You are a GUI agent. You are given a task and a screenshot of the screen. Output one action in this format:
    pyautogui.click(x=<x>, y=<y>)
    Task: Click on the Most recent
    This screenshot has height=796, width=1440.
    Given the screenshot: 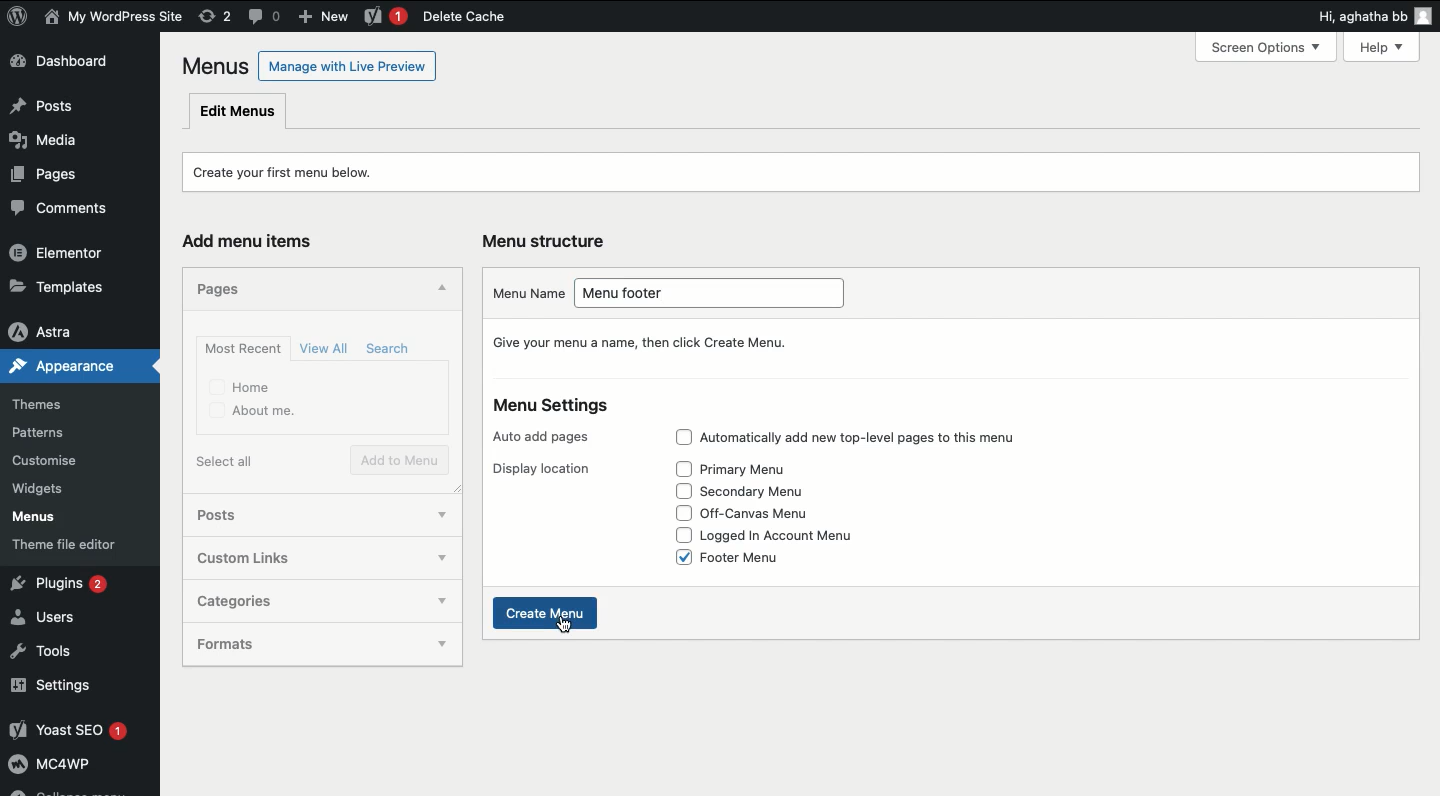 What is the action you would take?
    pyautogui.click(x=242, y=349)
    